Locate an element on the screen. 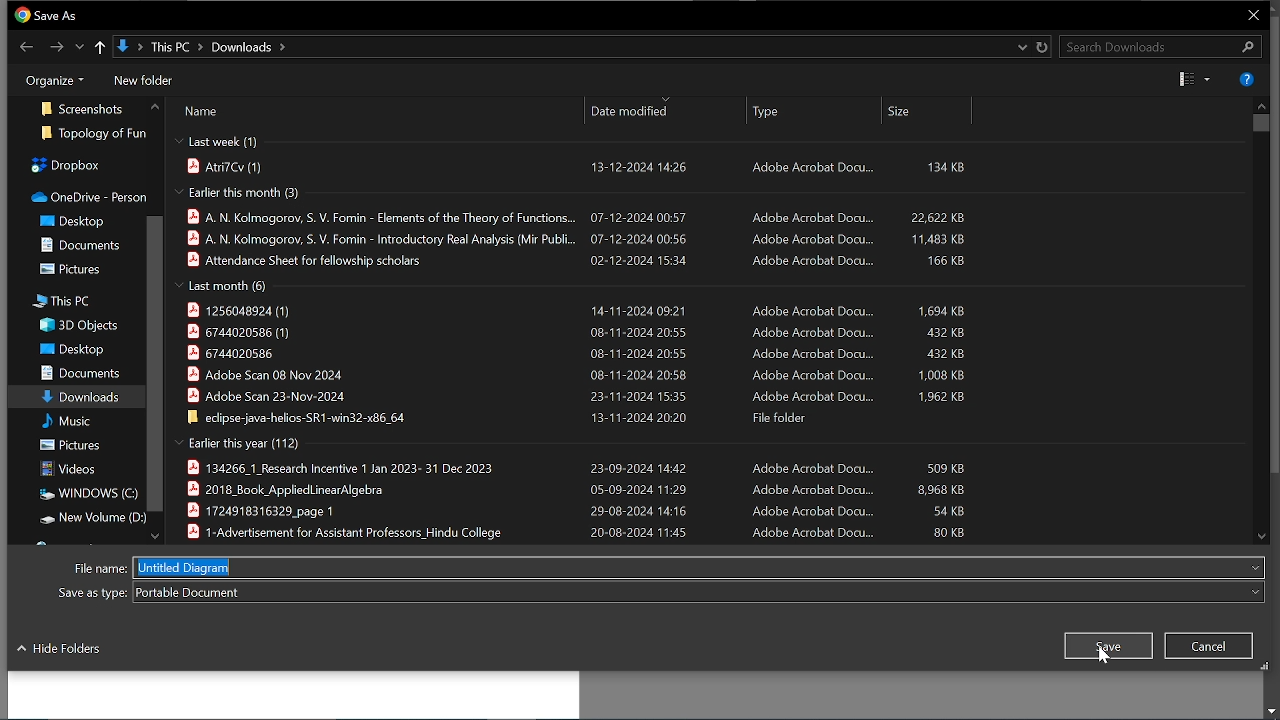 This screenshot has width=1280, height=720. 02-12-2024 15:34 is located at coordinates (634, 261).